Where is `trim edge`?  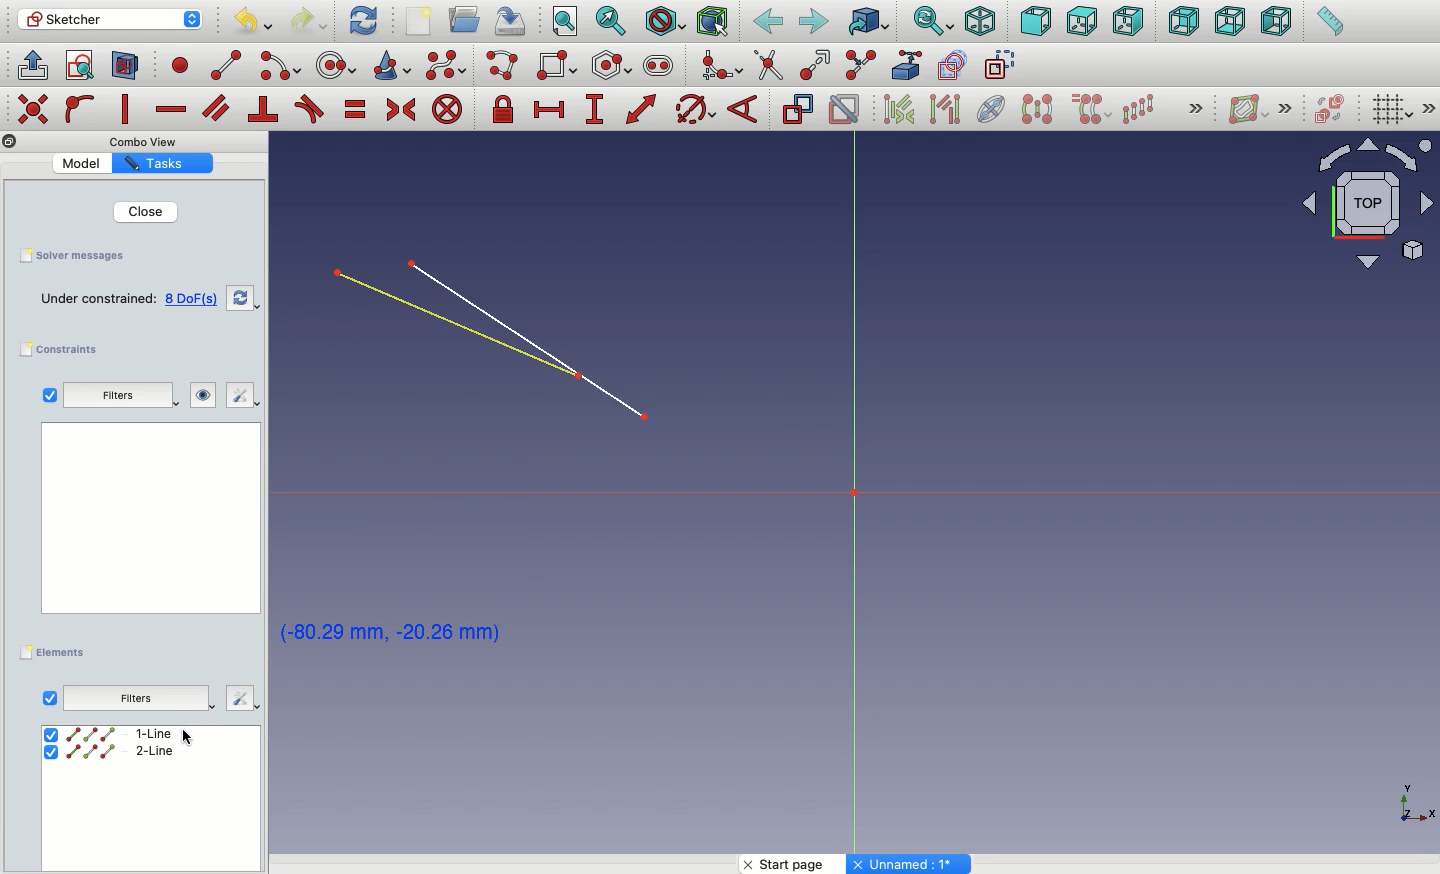 trim edge is located at coordinates (768, 66).